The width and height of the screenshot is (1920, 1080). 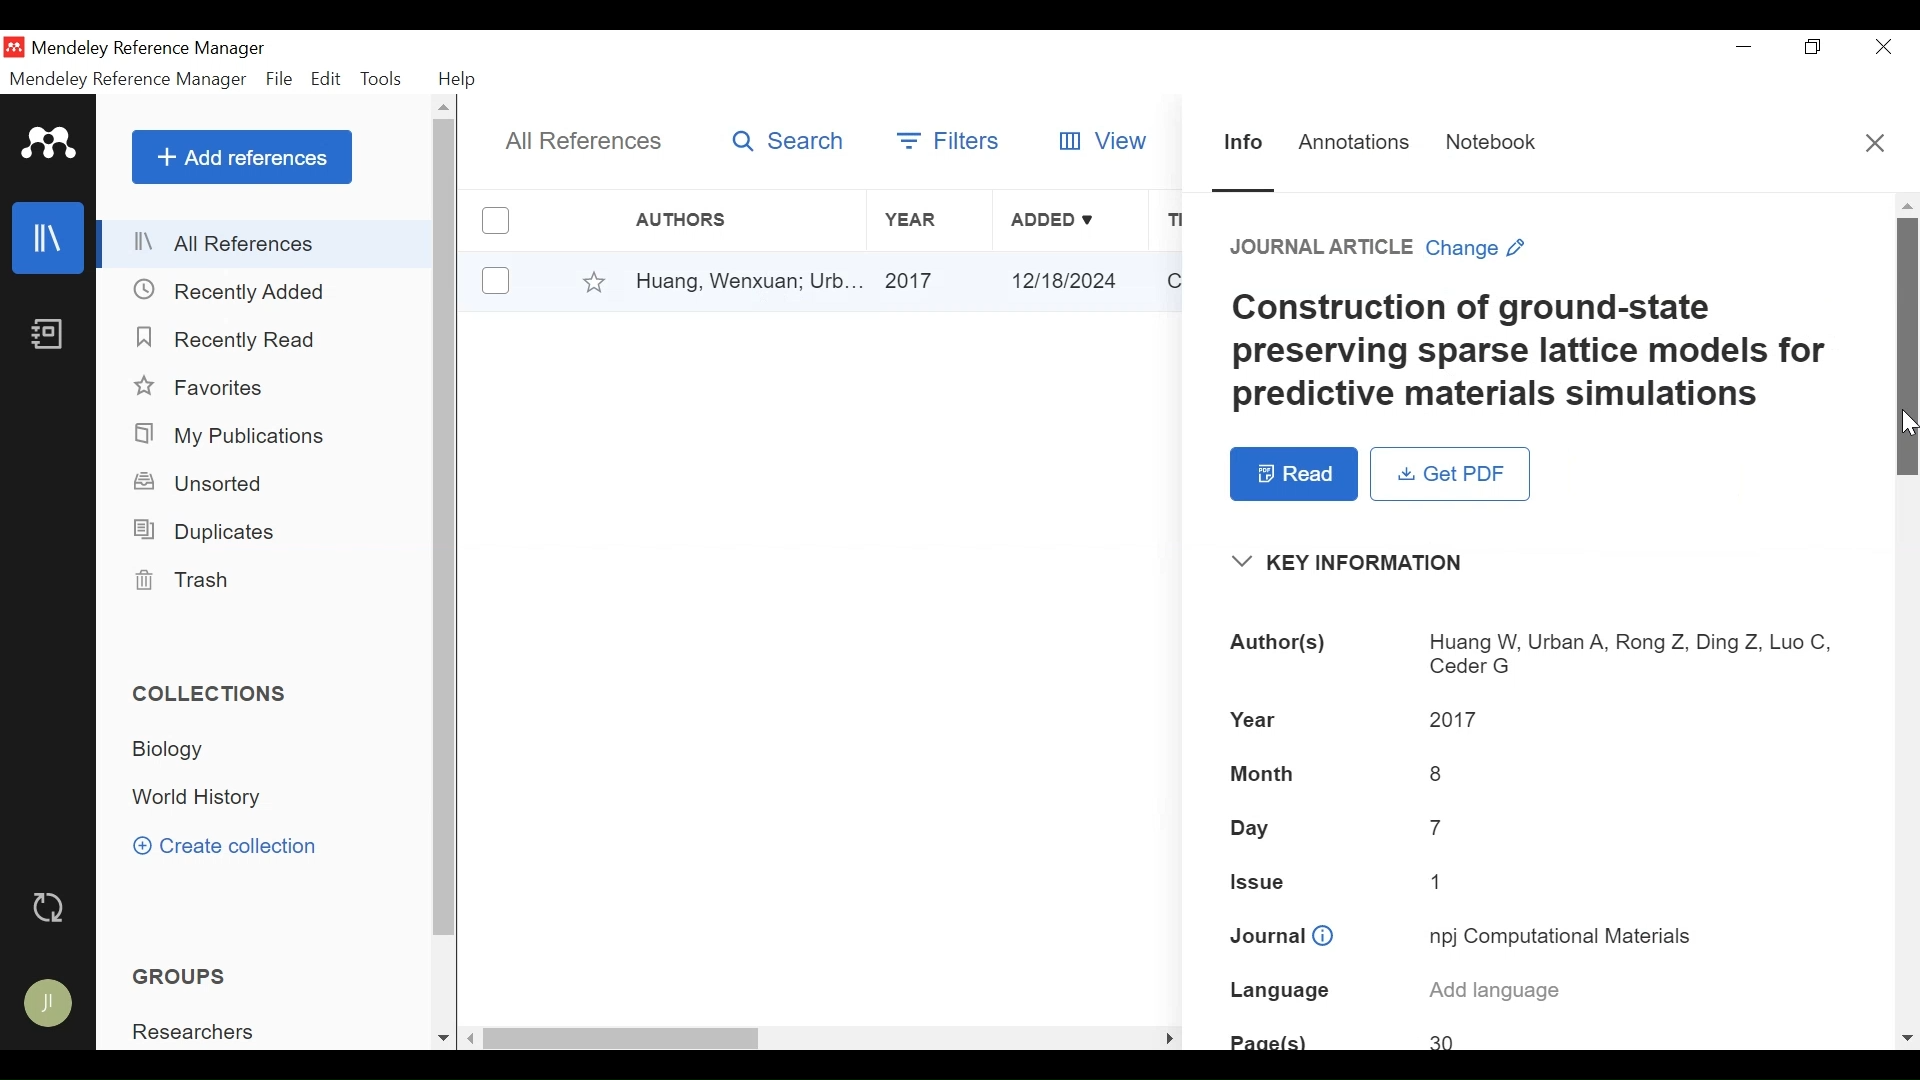 What do you see at coordinates (383, 79) in the screenshot?
I see `Tools` at bounding box center [383, 79].